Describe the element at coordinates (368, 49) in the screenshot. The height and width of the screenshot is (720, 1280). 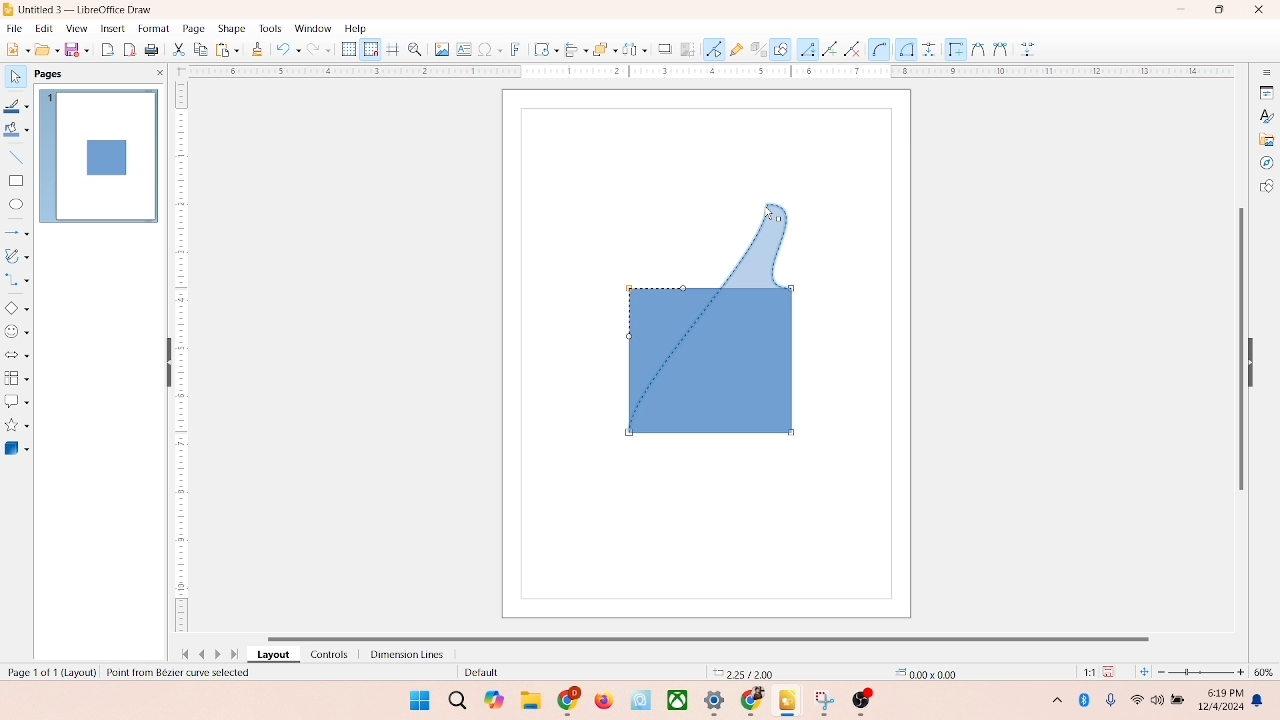
I see `snap to grid` at that location.